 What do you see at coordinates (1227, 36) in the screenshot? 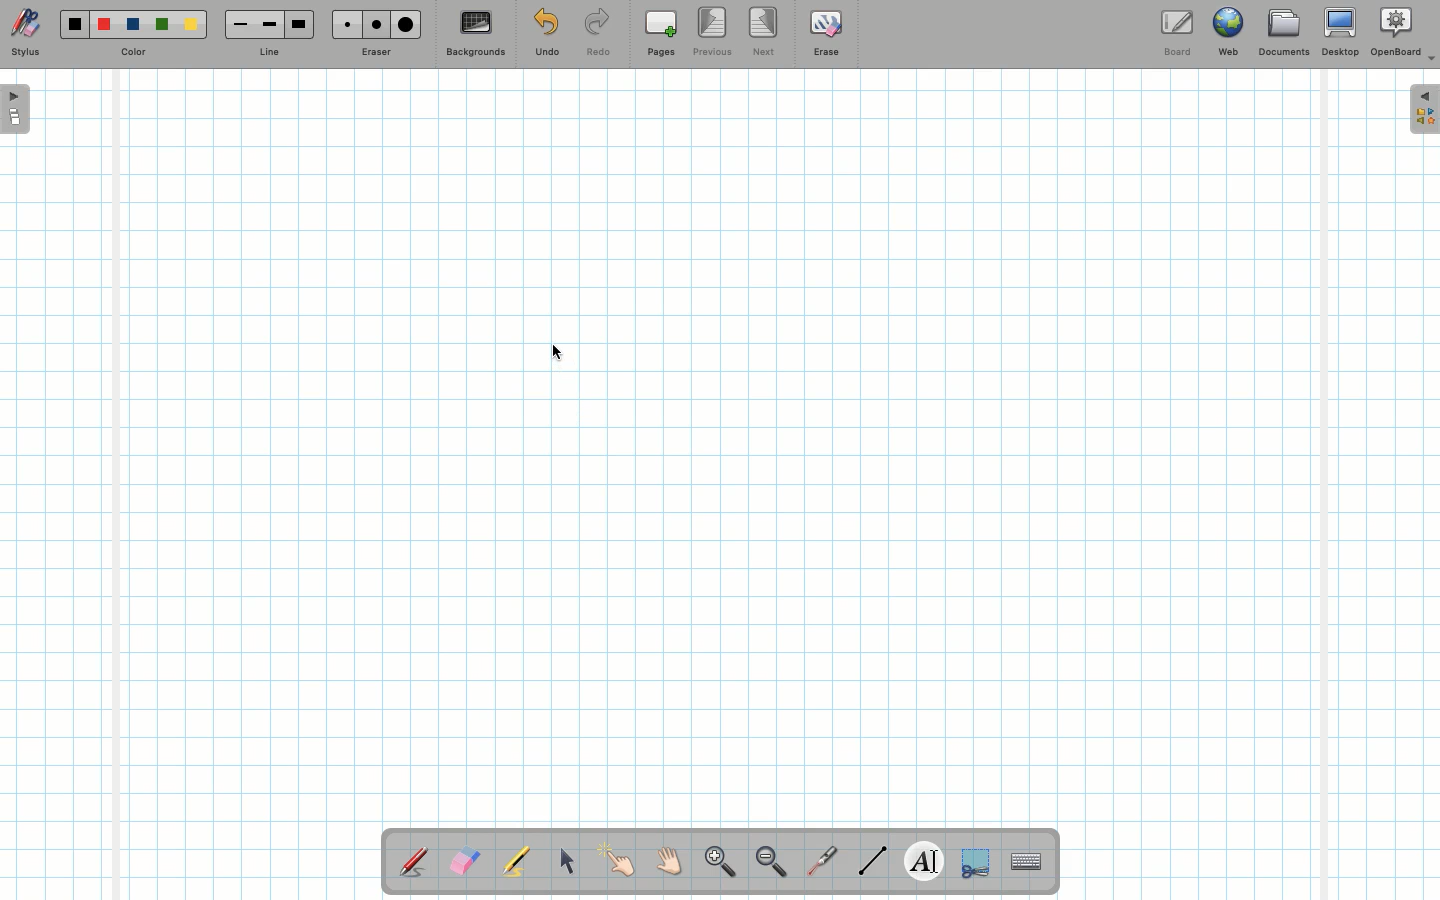
I see `Web` at bounding box center [1227, 36].